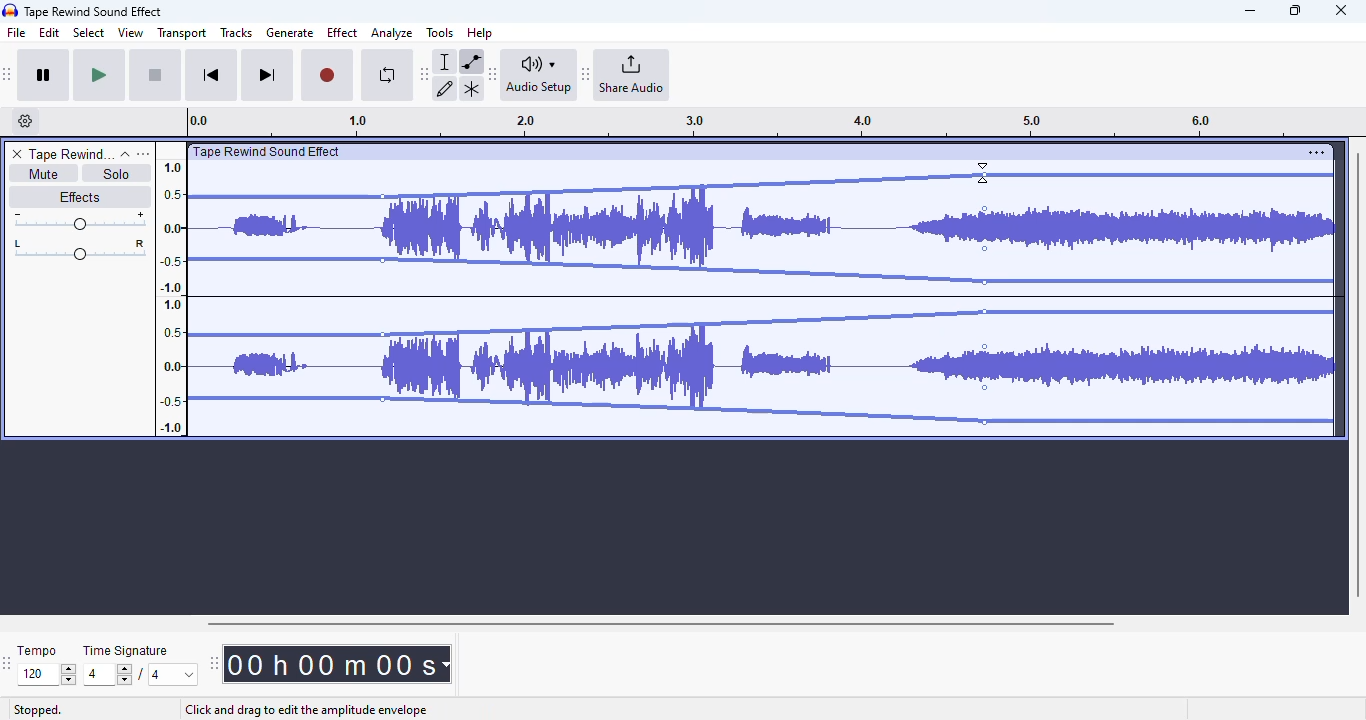  I want to click on skip to start, so click(210, 77).